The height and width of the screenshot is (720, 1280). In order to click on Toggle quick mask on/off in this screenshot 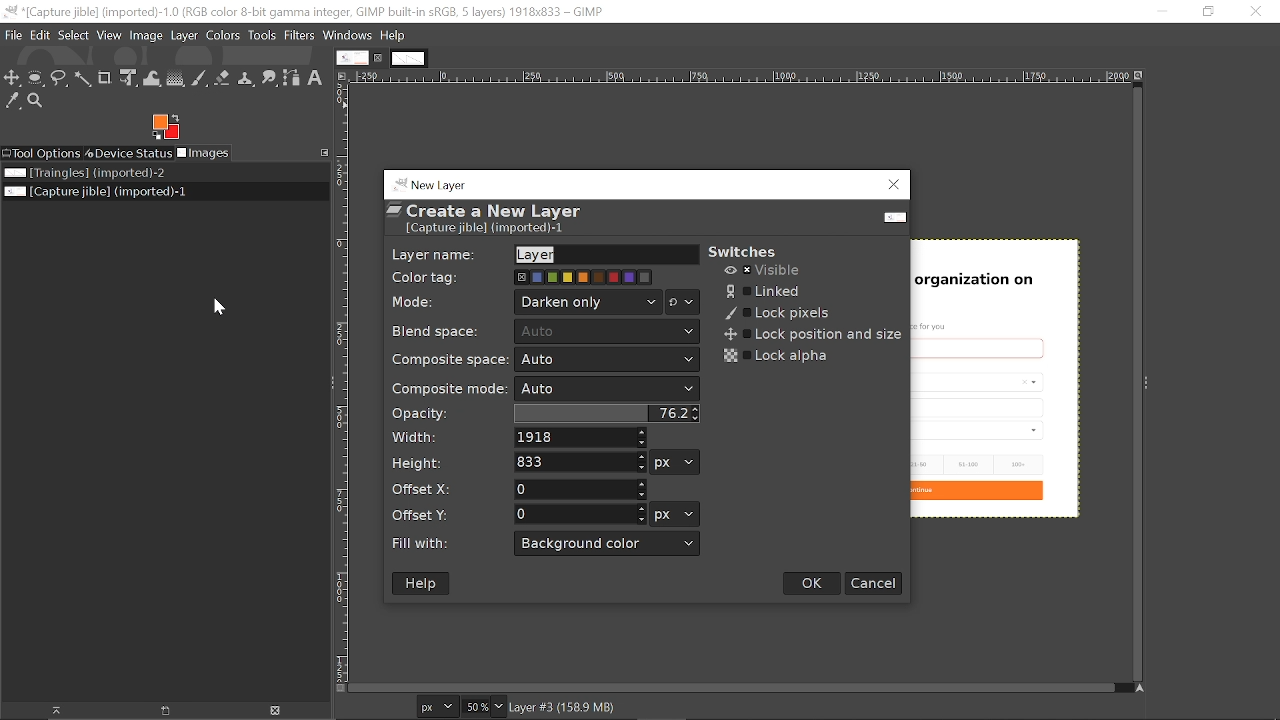, I will do `click(339, 688)`.